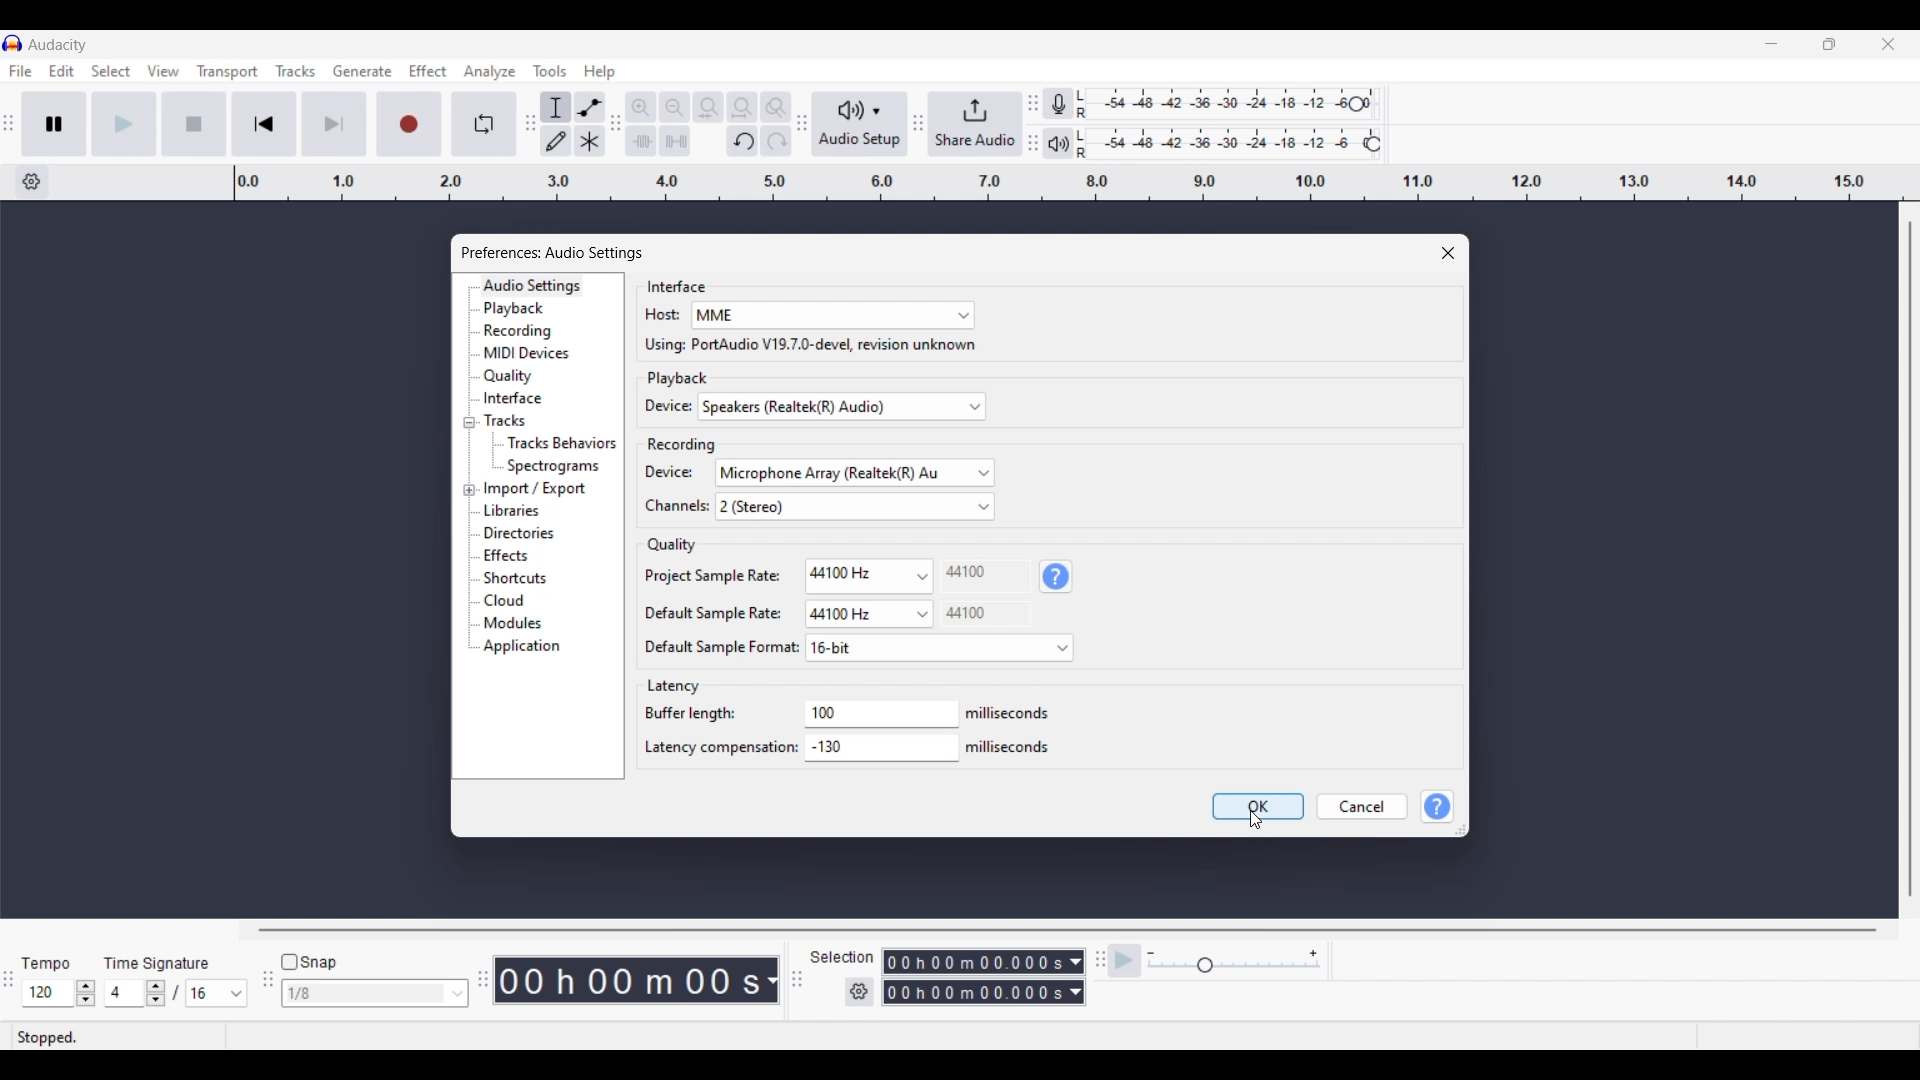 The image size is (1920, 1080). What do you see at coordinates (860, 124) in the screenshot?
I see `Audio setup` at bounding box center [860, 124].